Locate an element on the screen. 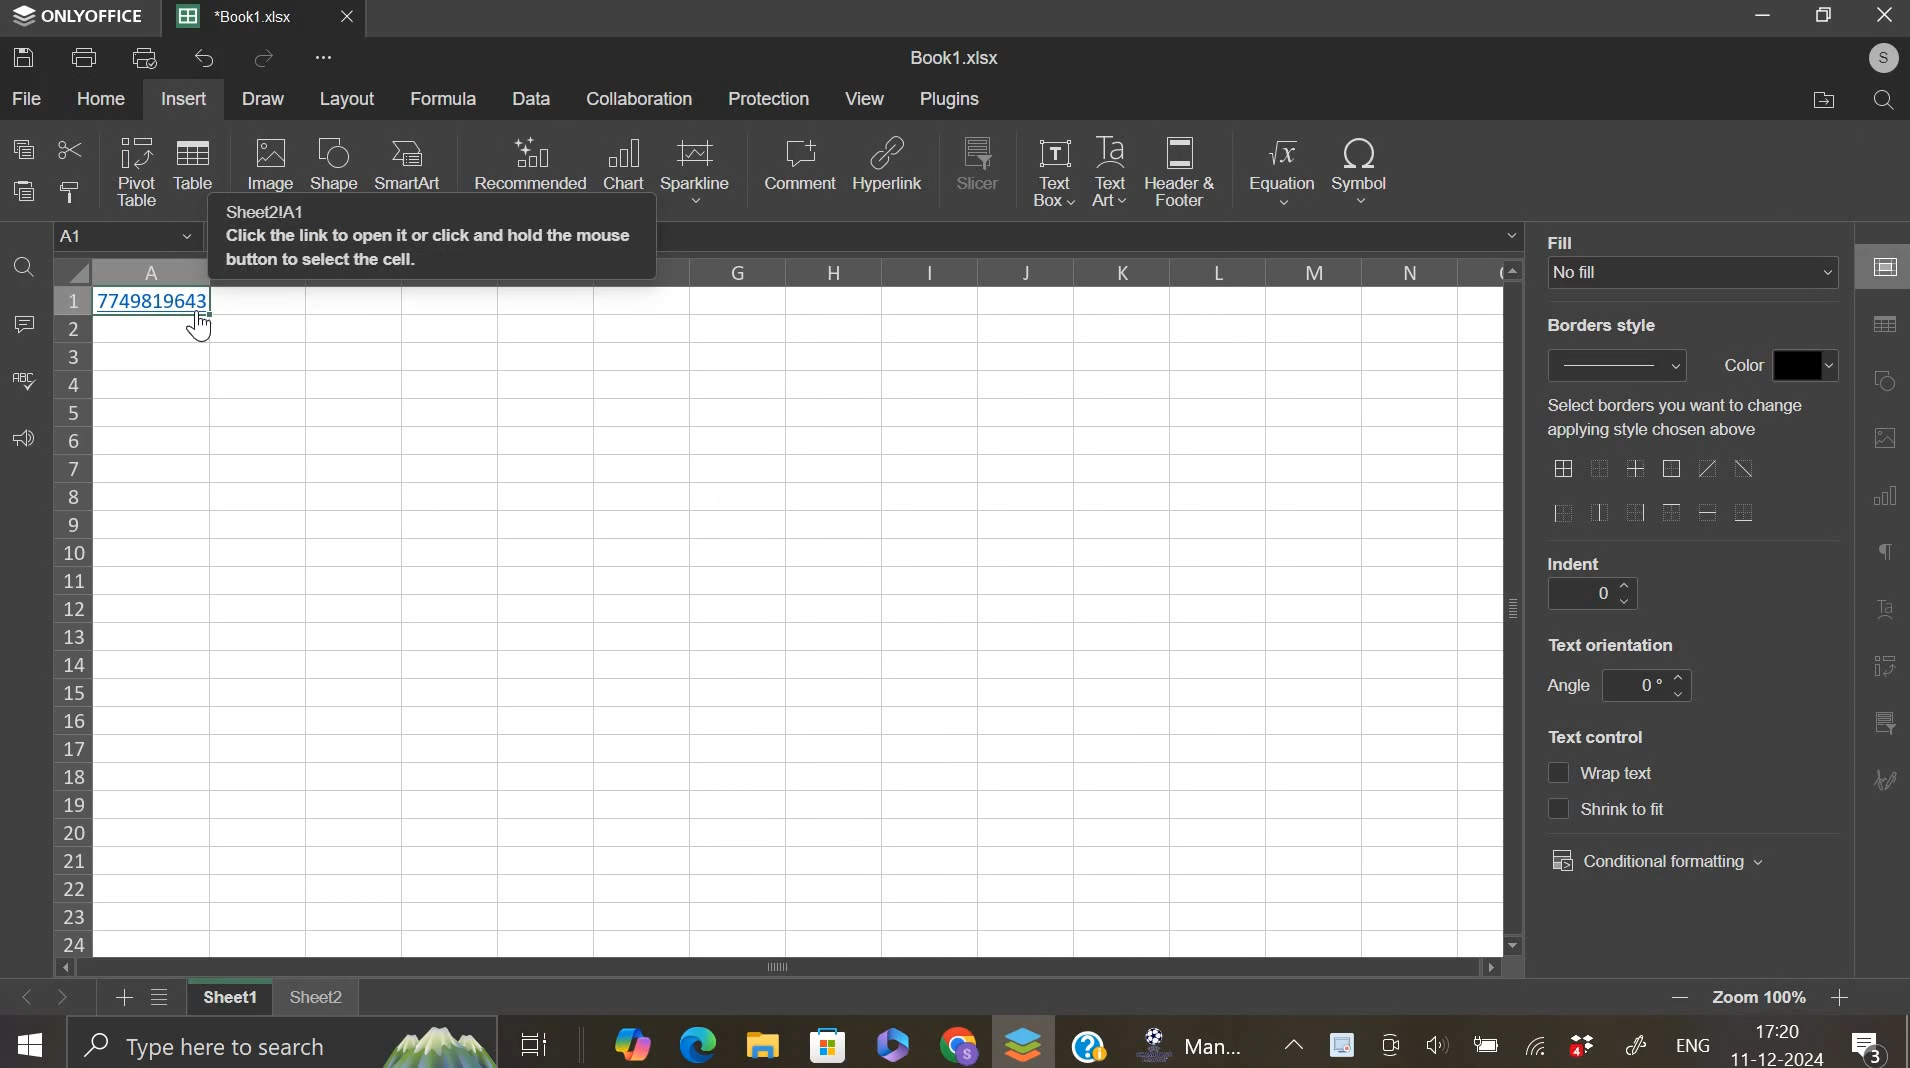 The height and width of the screenshot is (1068, 1910). move sheets is located at coordinates (47, 996).